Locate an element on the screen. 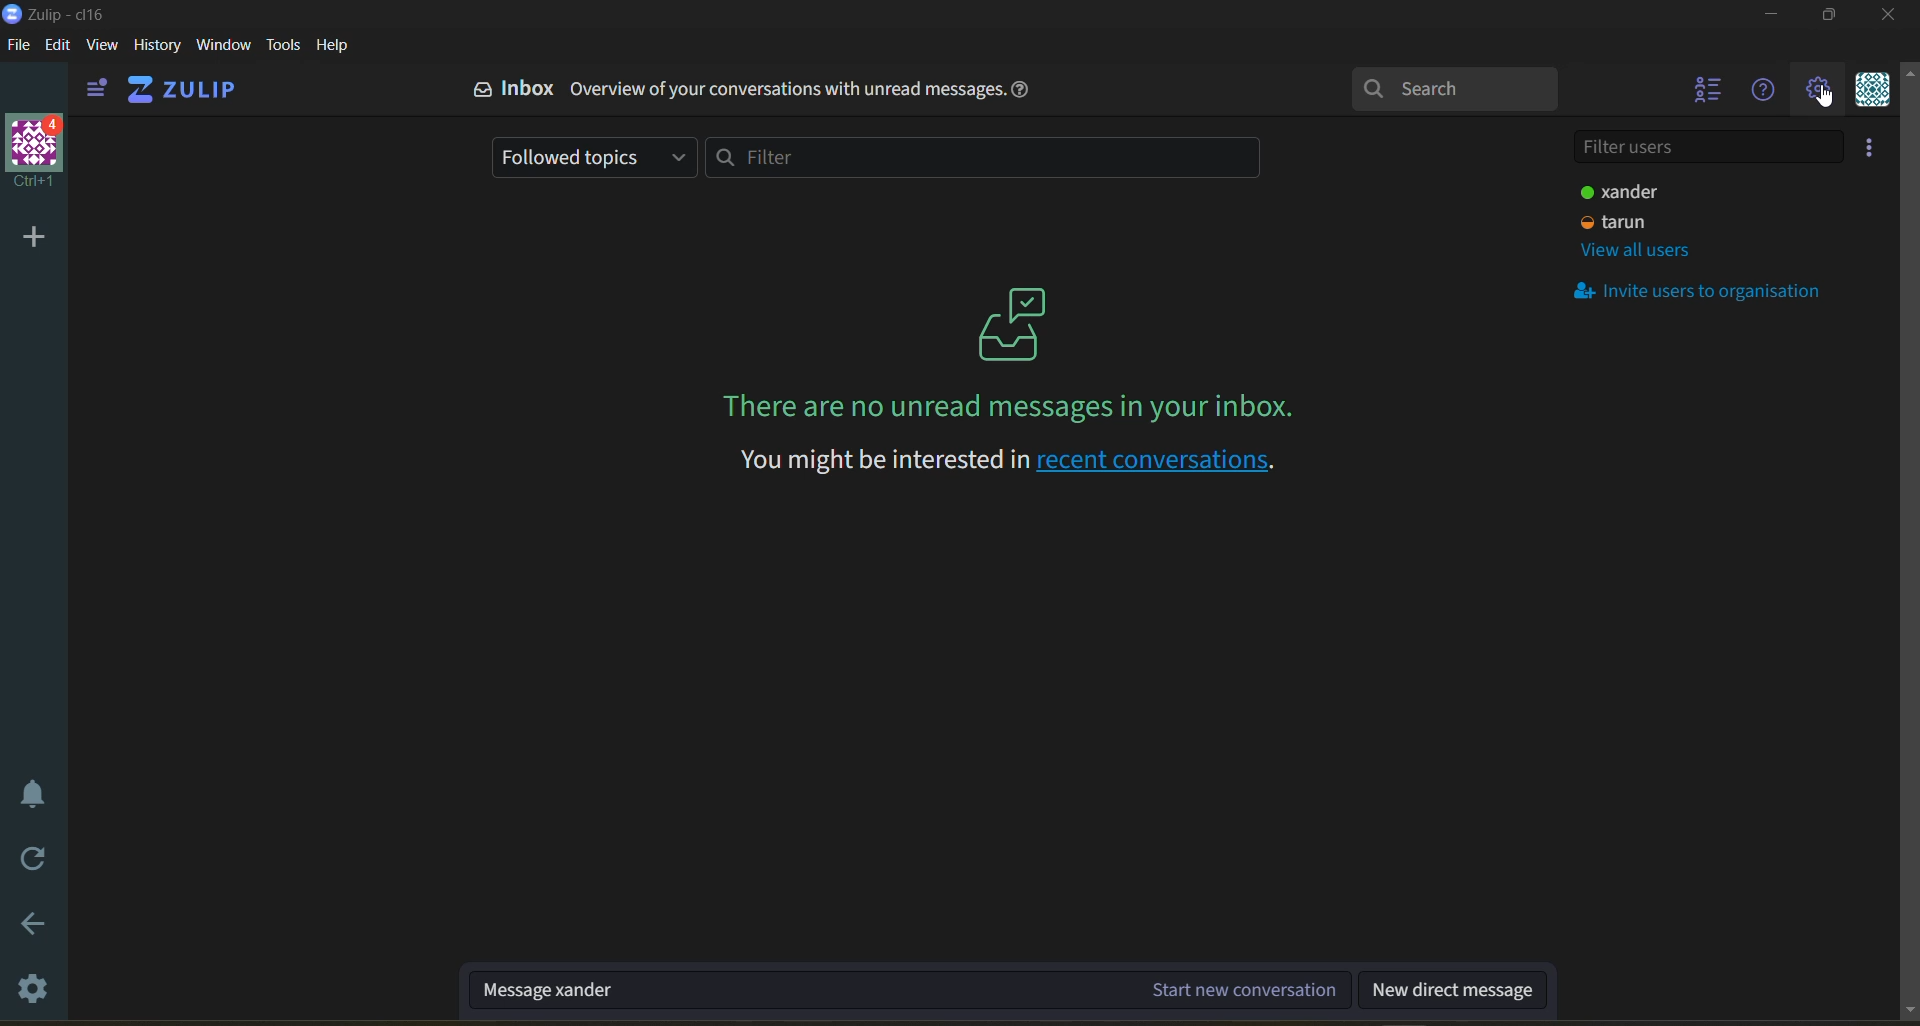 The image size is (1920, 1026). main menu is located at coordinates (1817, 89).